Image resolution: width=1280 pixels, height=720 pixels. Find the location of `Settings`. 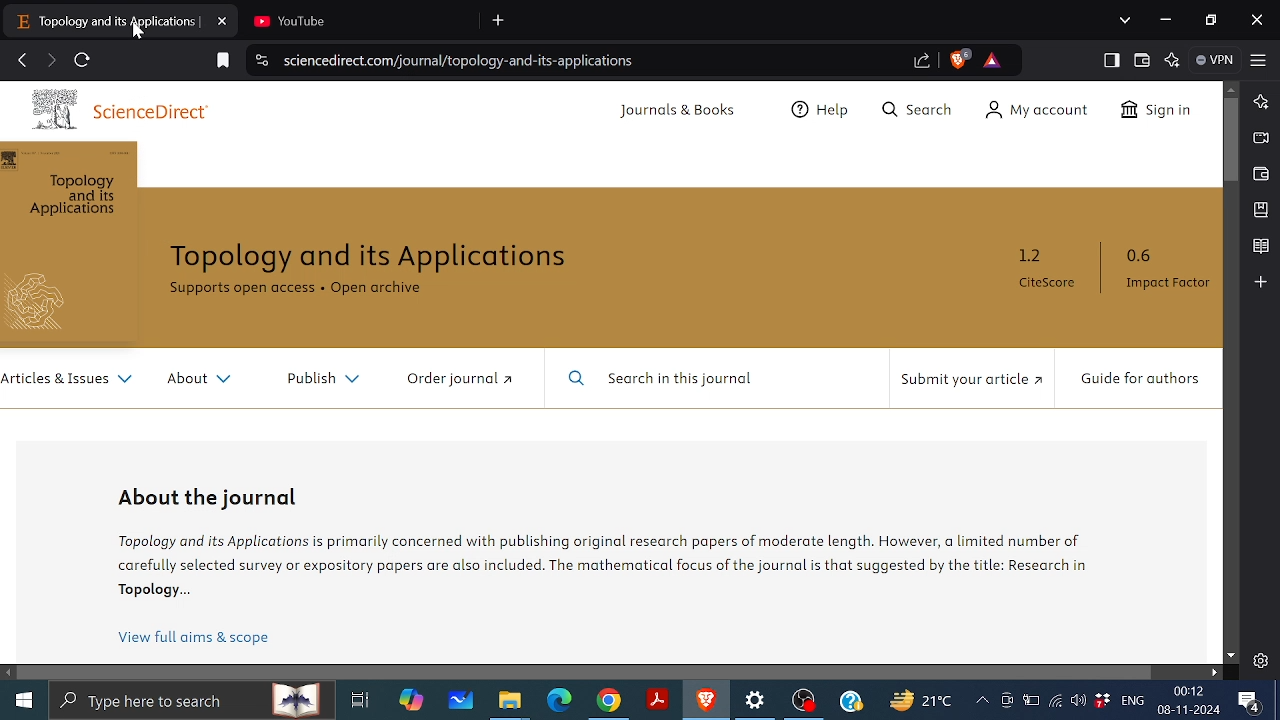

Settings is located at coordinates (757, 701).